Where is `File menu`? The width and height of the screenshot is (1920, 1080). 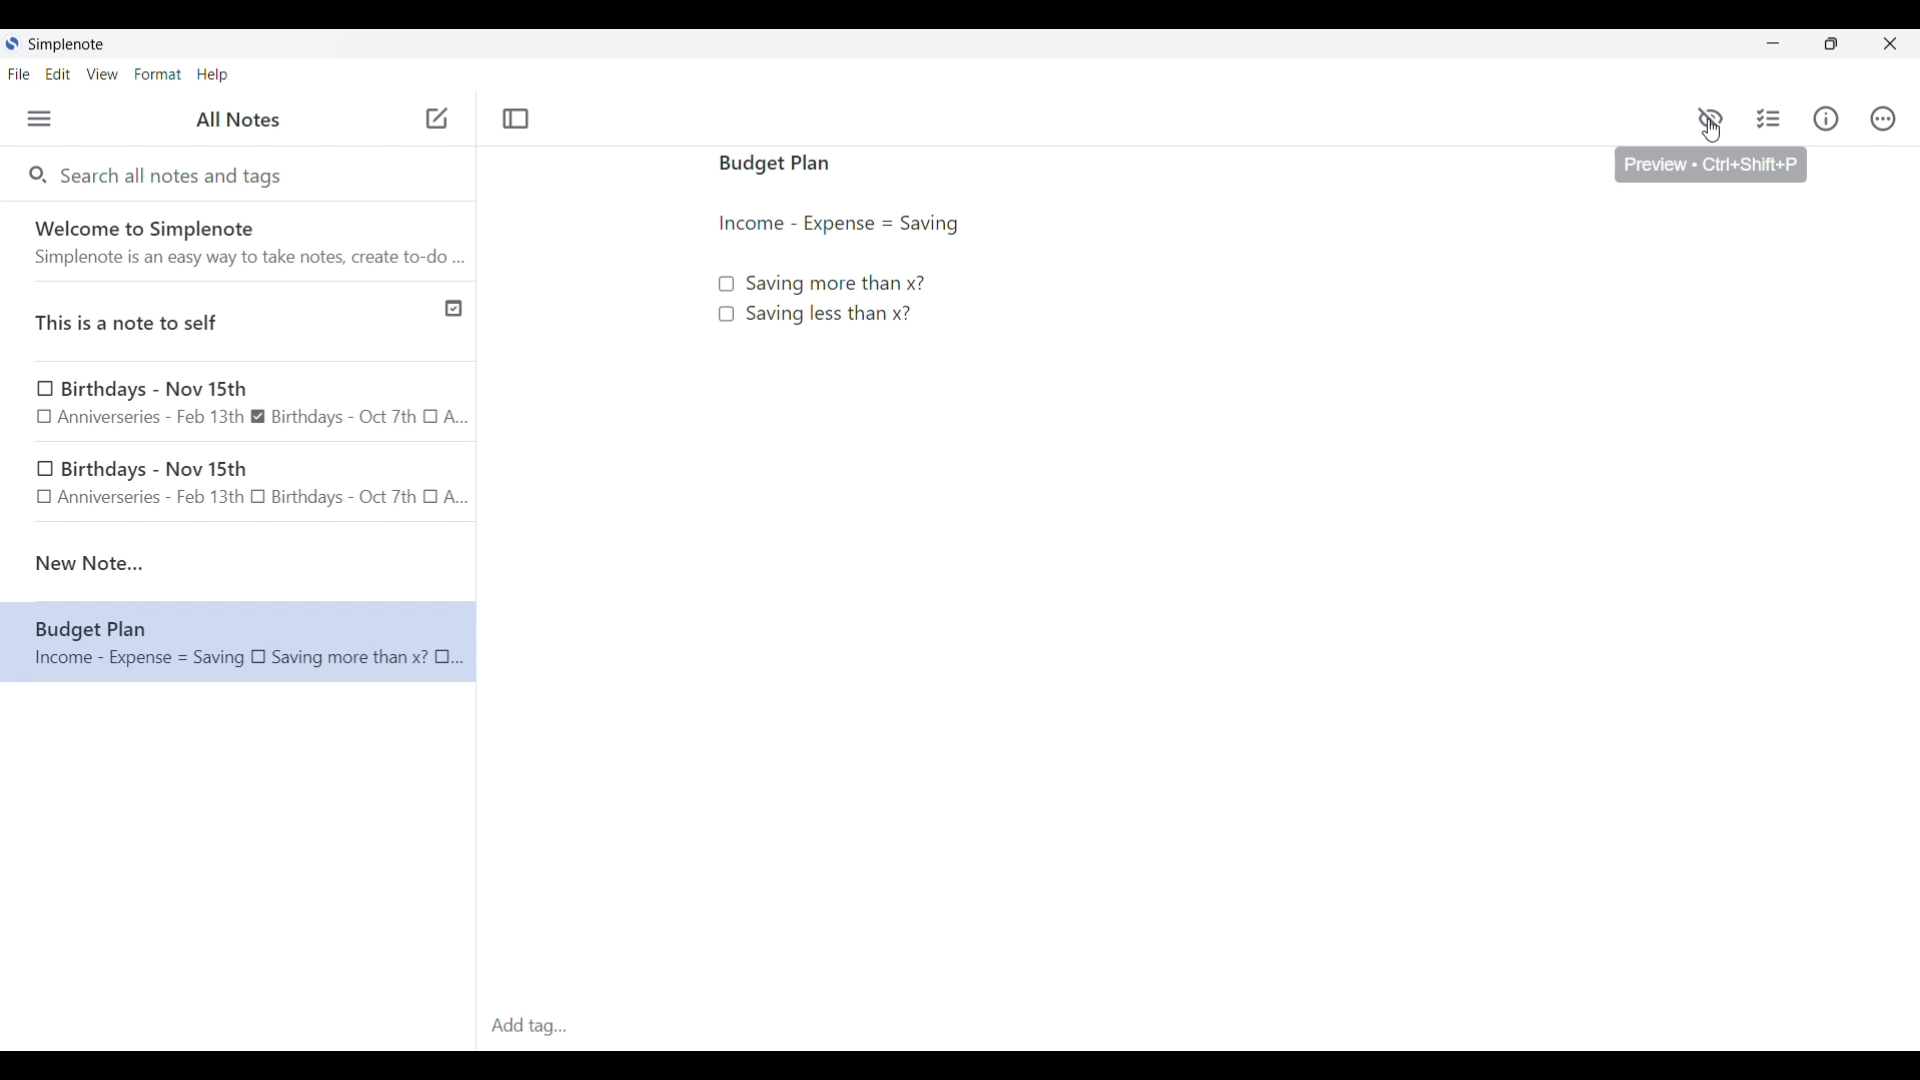
File menu is located at coordinates (19, 73).